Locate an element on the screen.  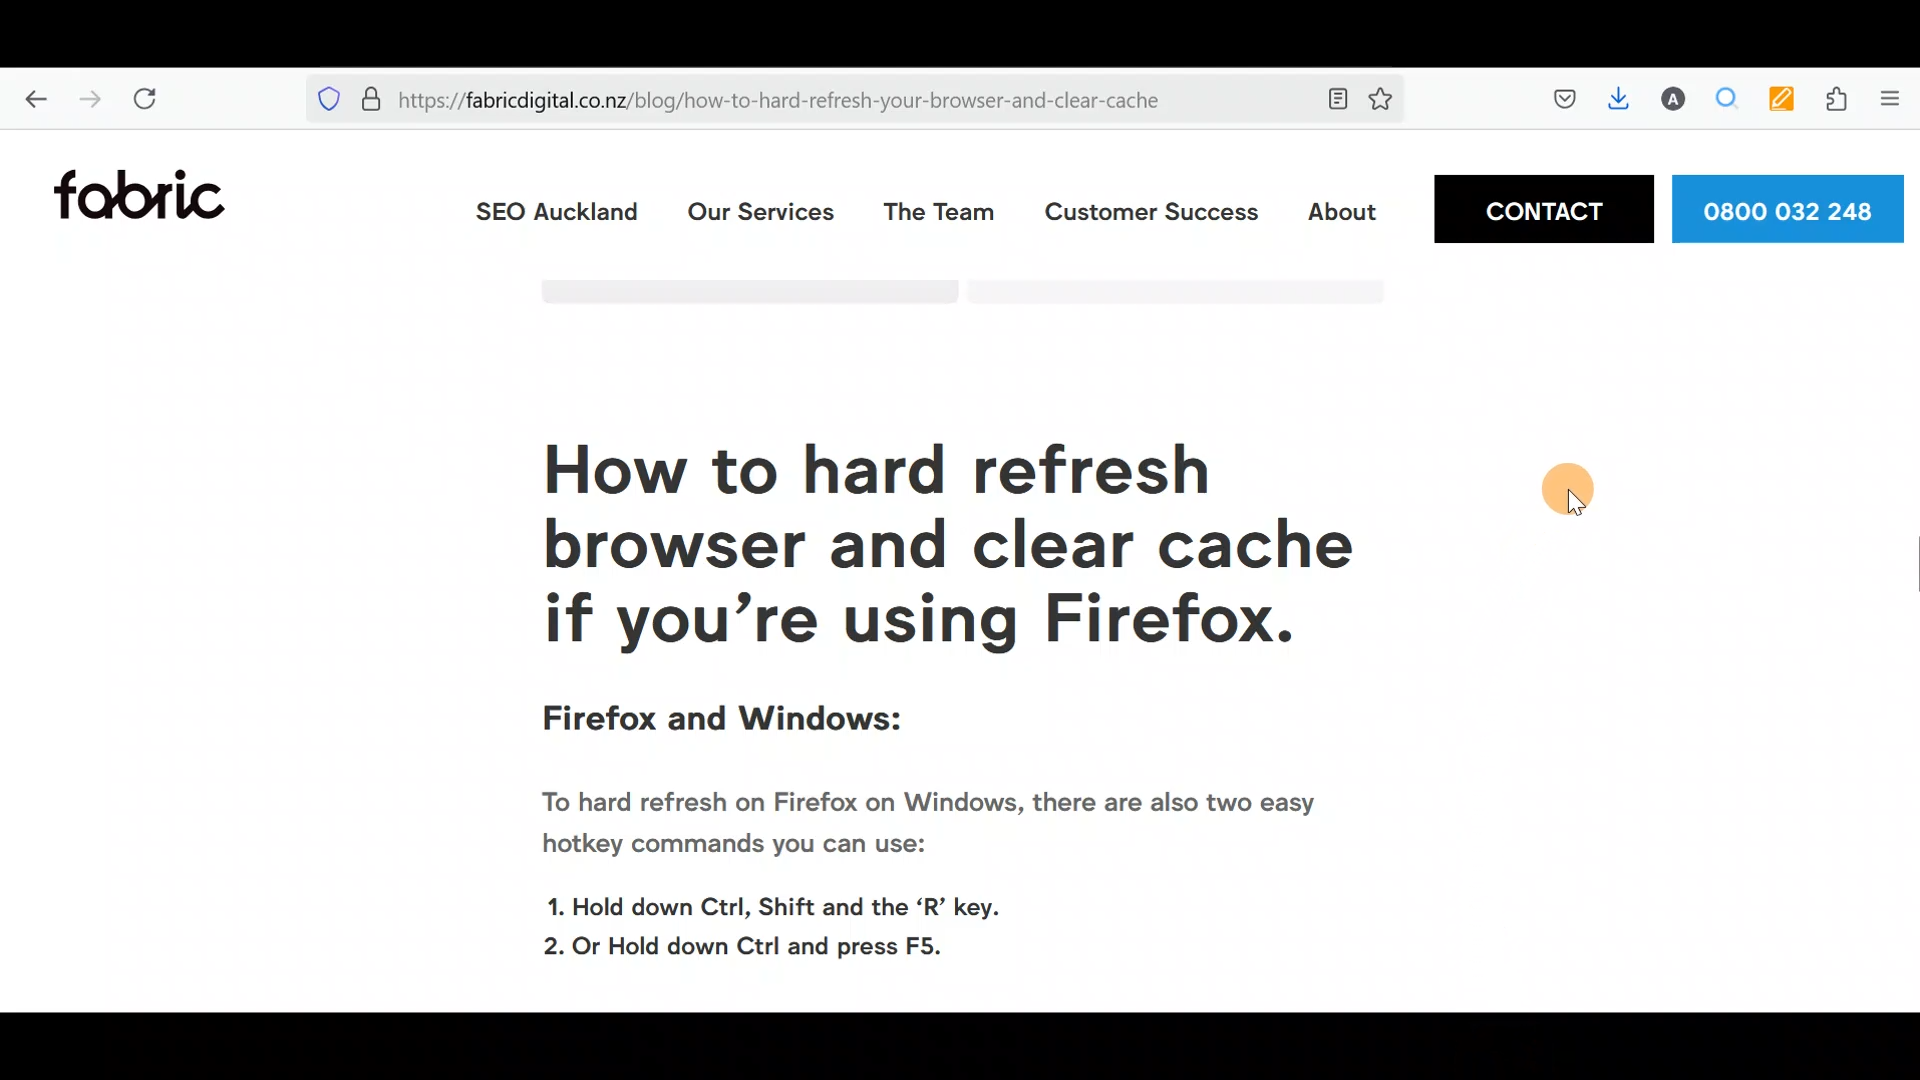
Extension is located at coordinates (1838, 103).